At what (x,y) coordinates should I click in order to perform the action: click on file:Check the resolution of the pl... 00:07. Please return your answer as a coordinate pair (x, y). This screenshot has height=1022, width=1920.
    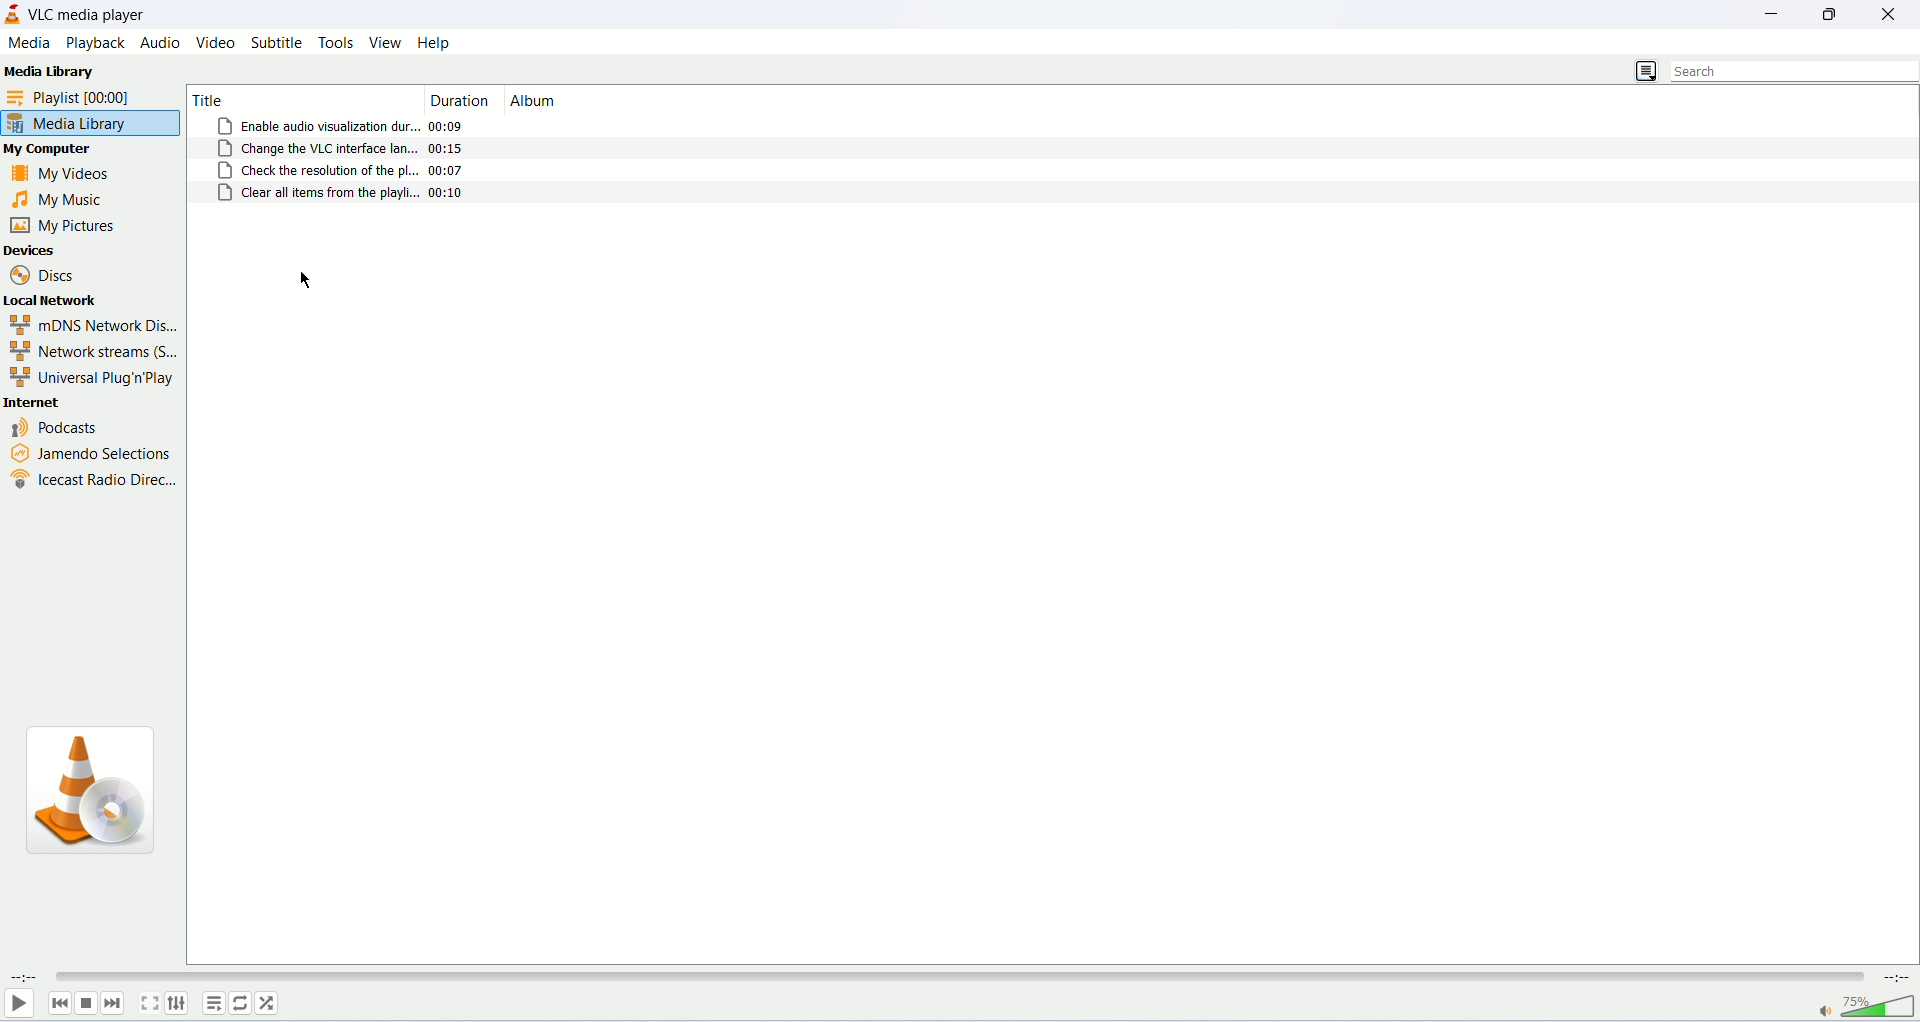
    Looking at the image, I should click on (344, 170).